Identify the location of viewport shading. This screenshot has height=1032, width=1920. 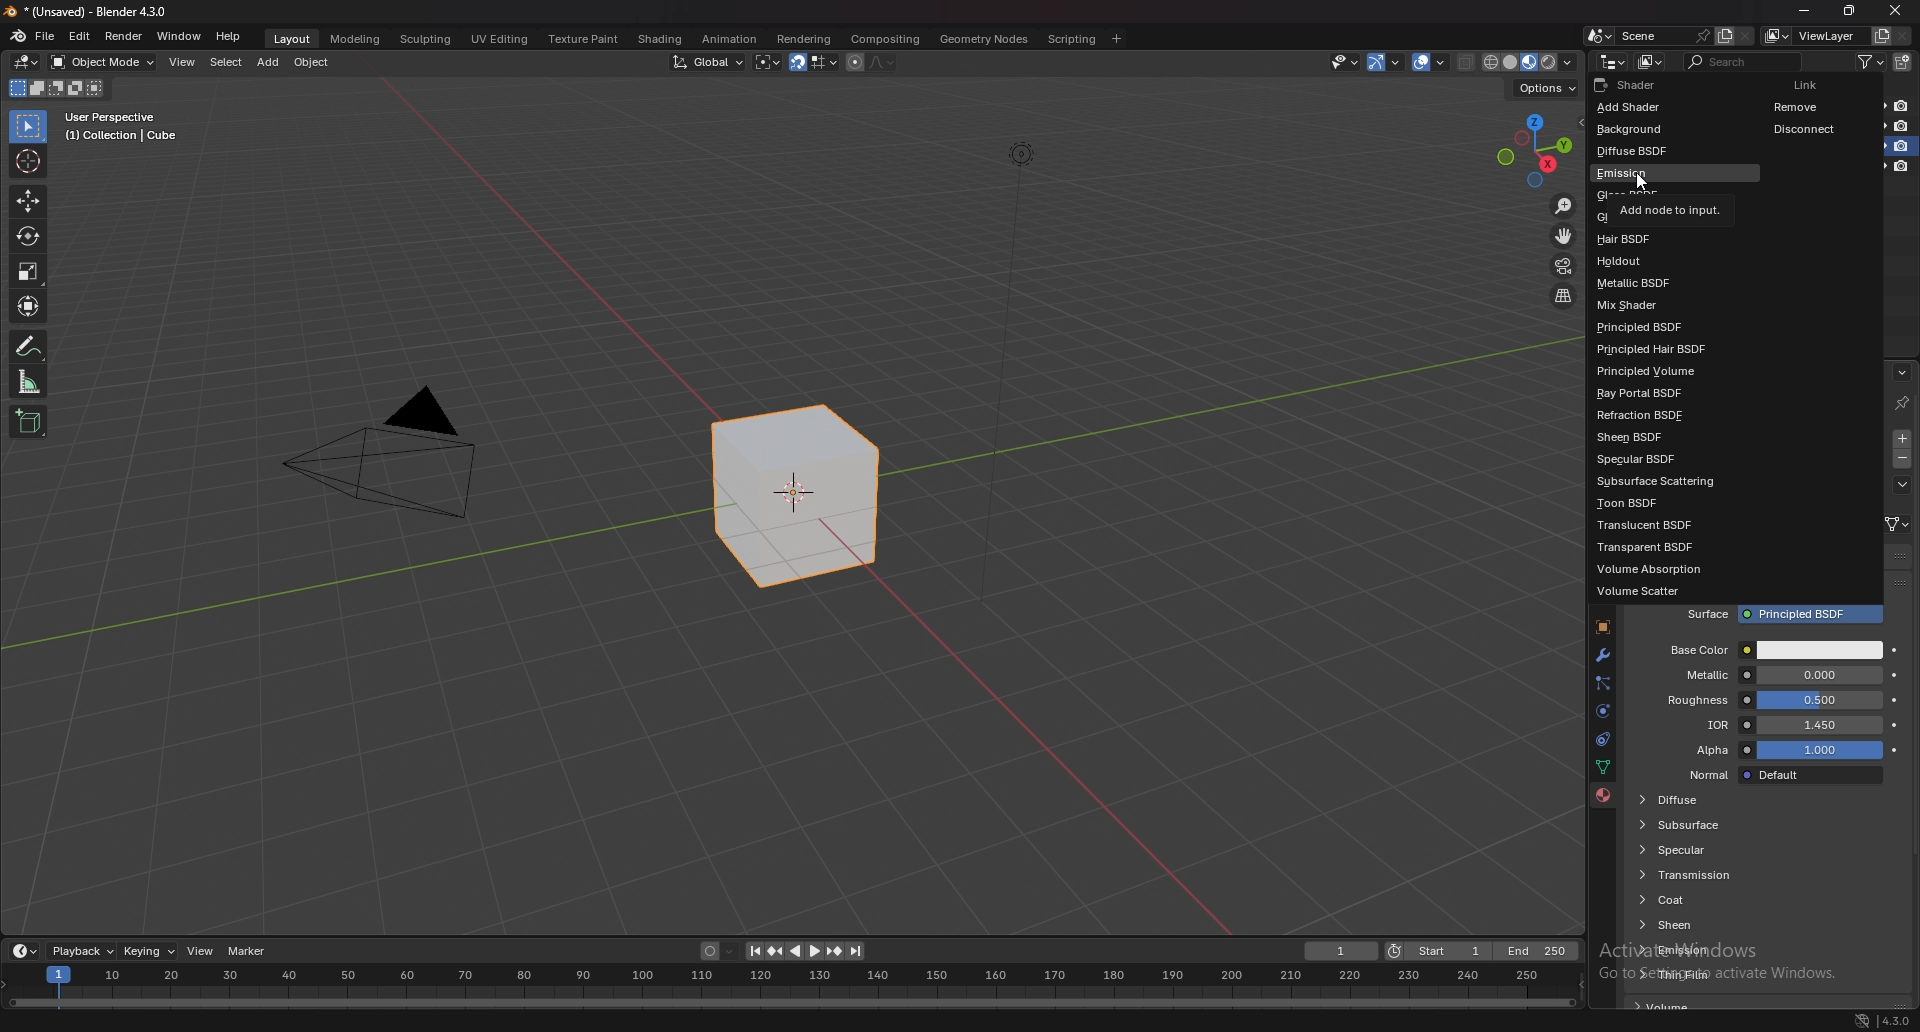
(1527, 62).